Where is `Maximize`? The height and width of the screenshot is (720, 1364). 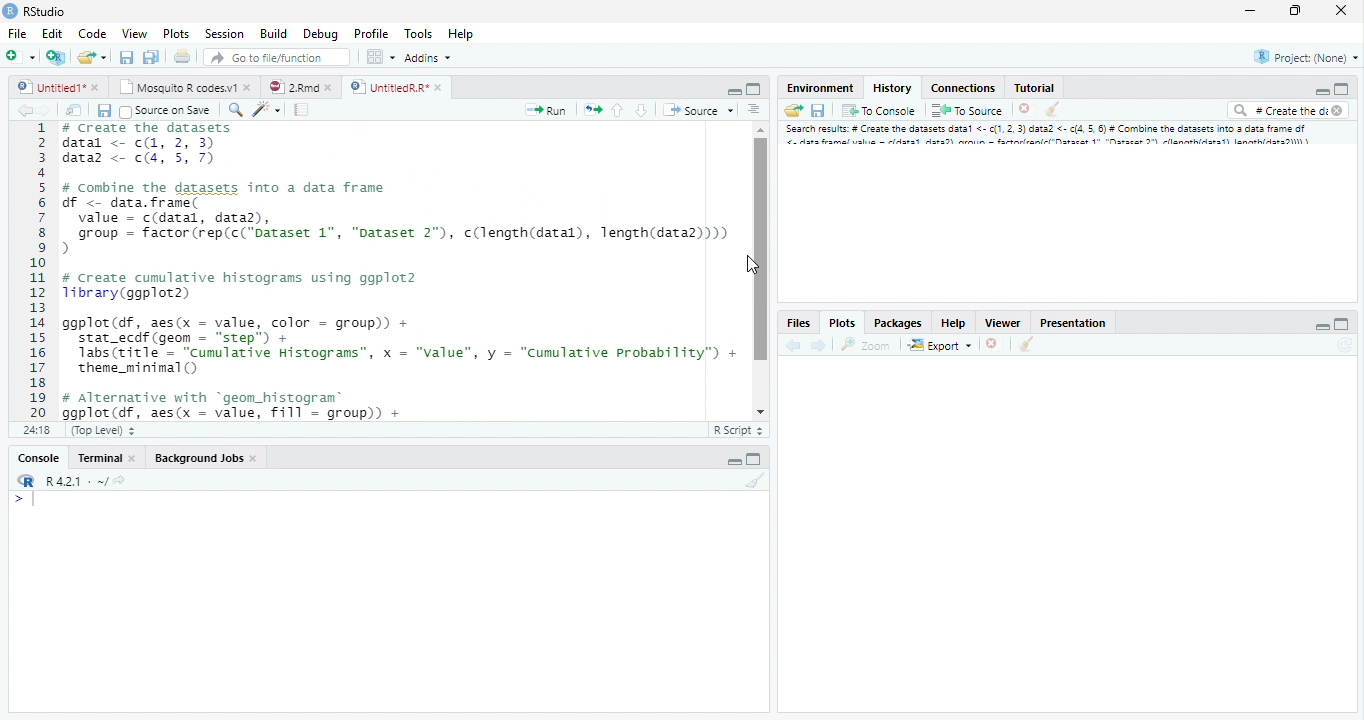 Maximize is located at coordinates (1294, 11).